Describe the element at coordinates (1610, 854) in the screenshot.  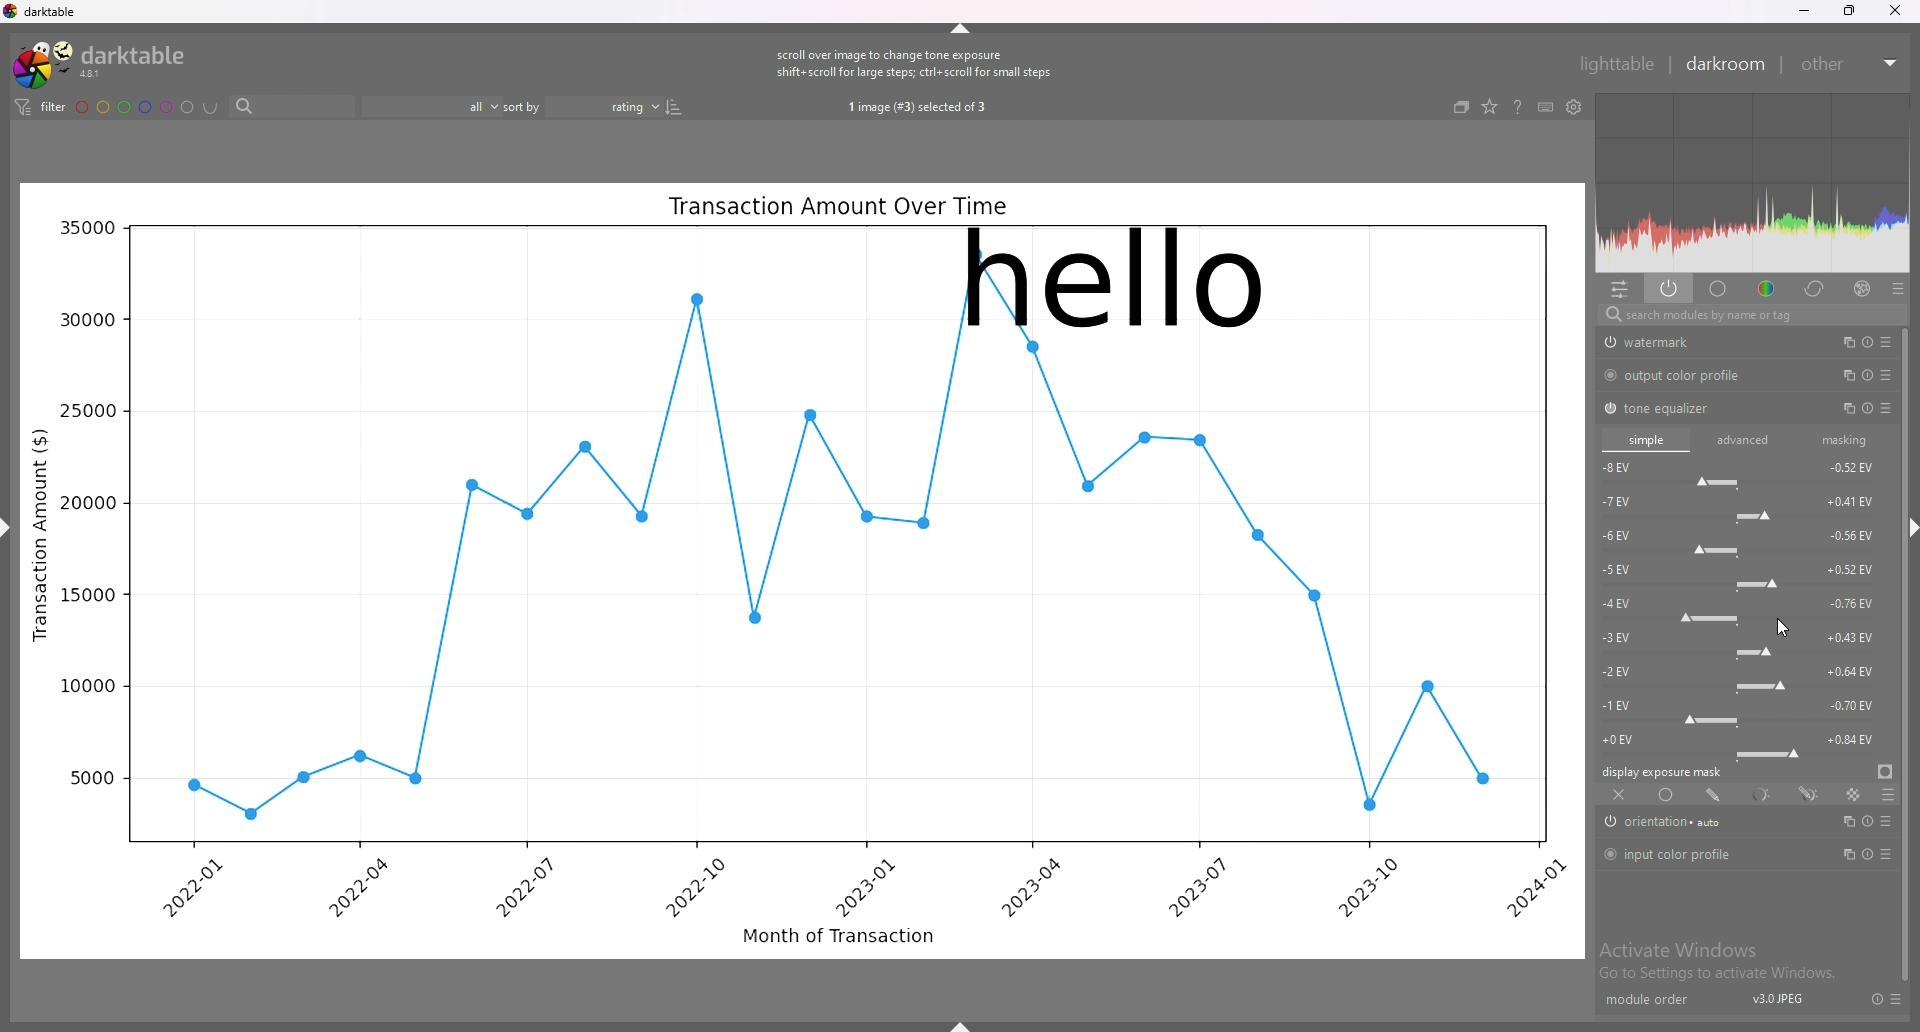
I see `switch off/on` at that location.